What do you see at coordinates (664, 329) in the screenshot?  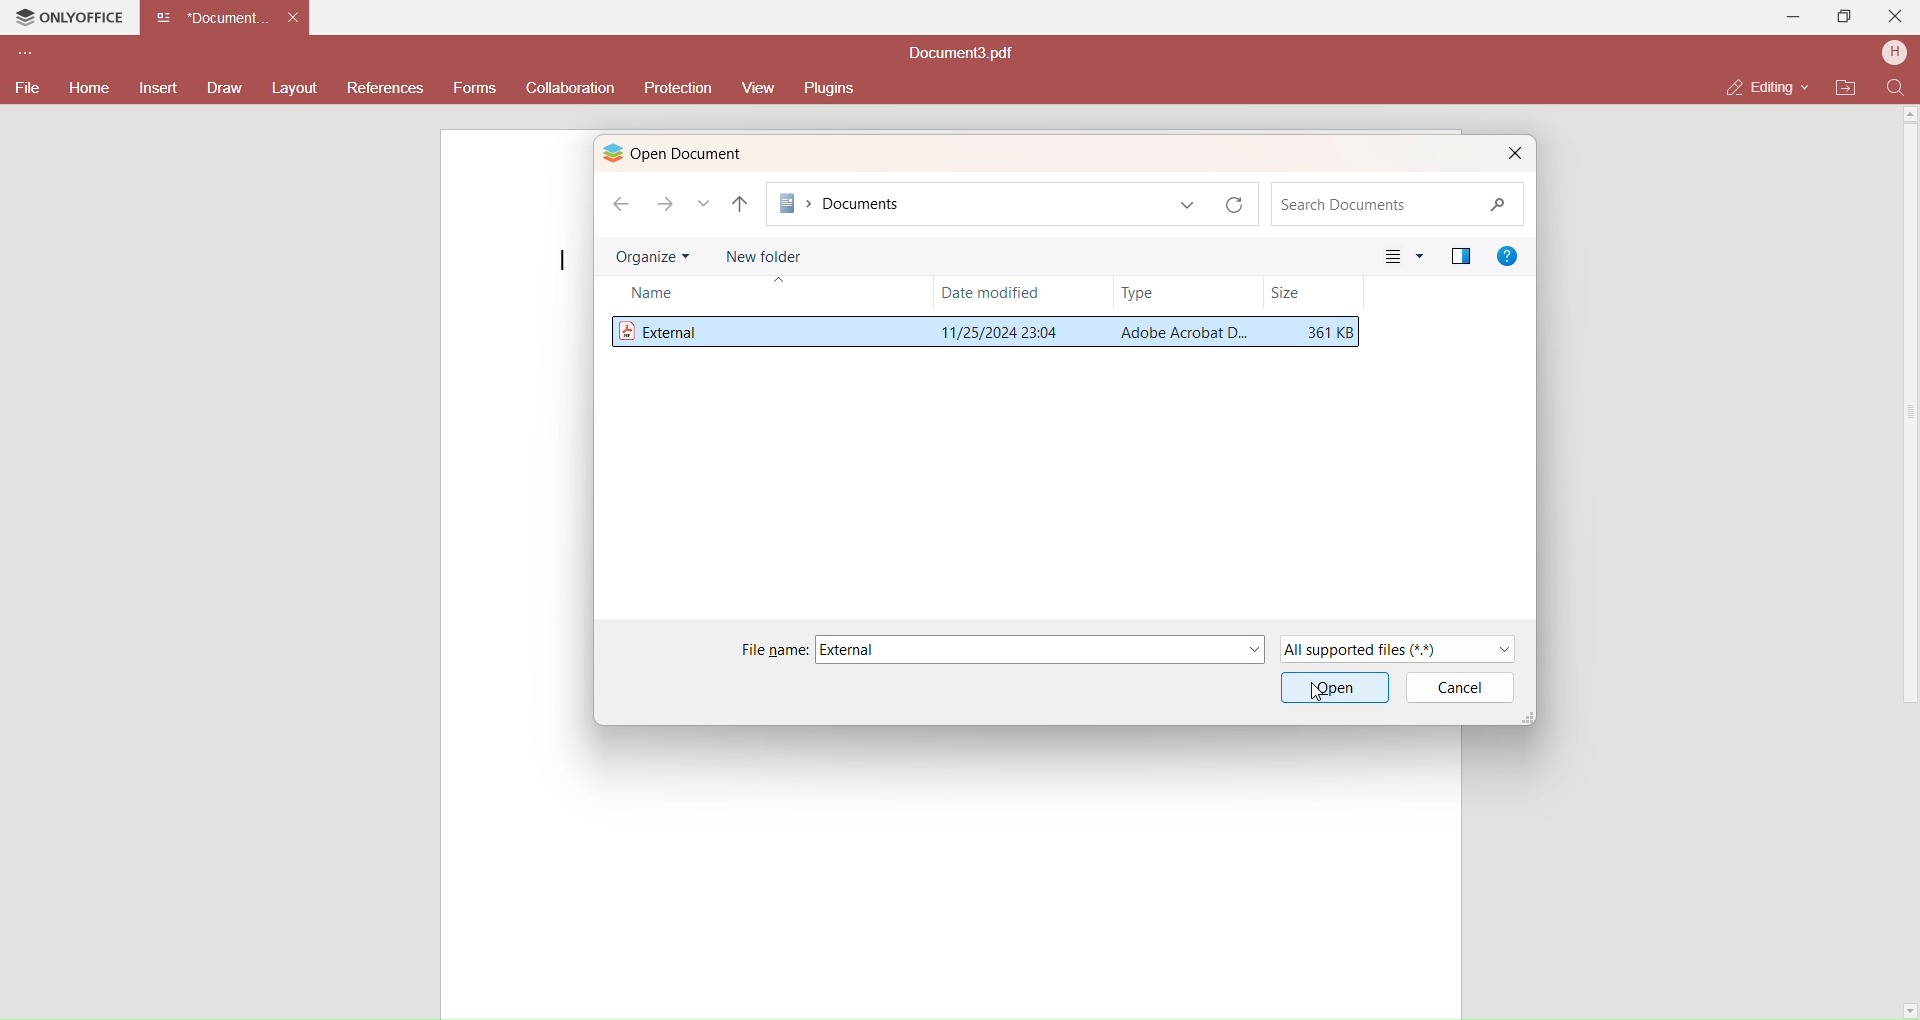 I see `File Name` at bounding box center [664, 329].